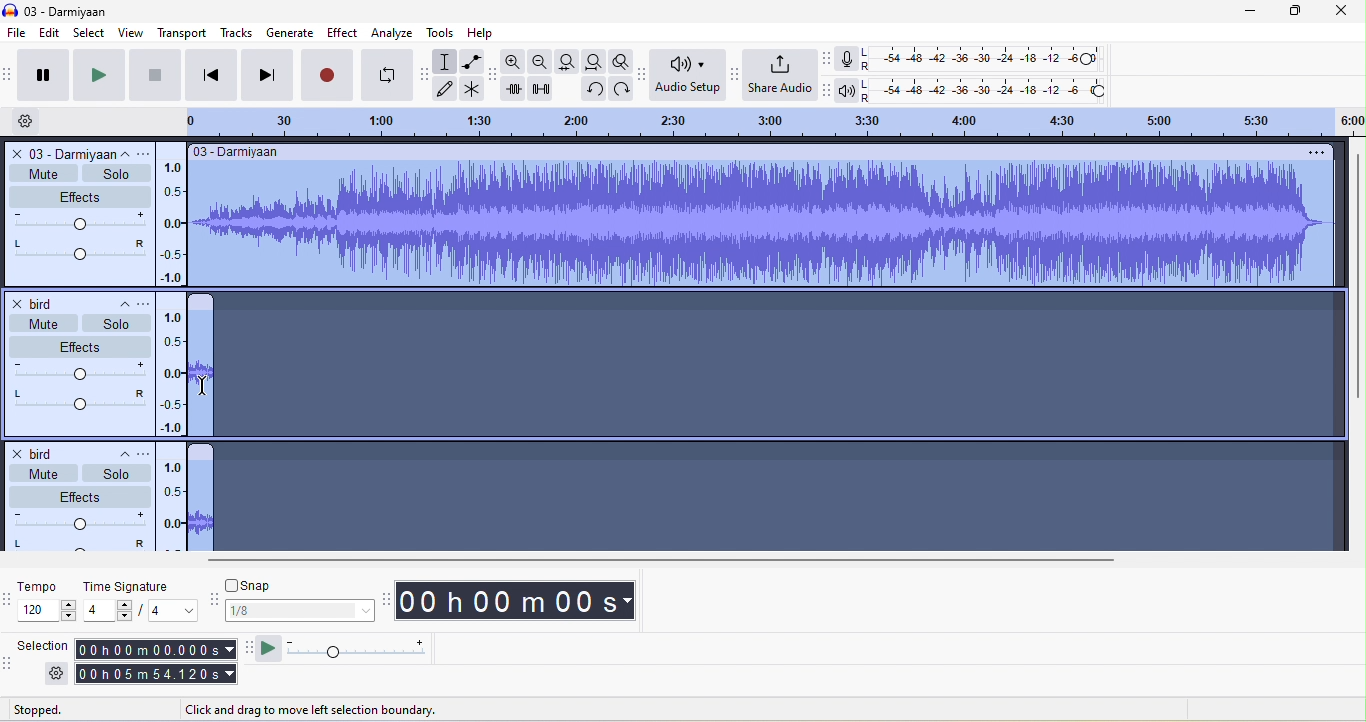 The image size is (1366, 722). What do you see at coordinates (46, 588) in the screenshot?
I see `tempo` at bounding box center [46, 588].